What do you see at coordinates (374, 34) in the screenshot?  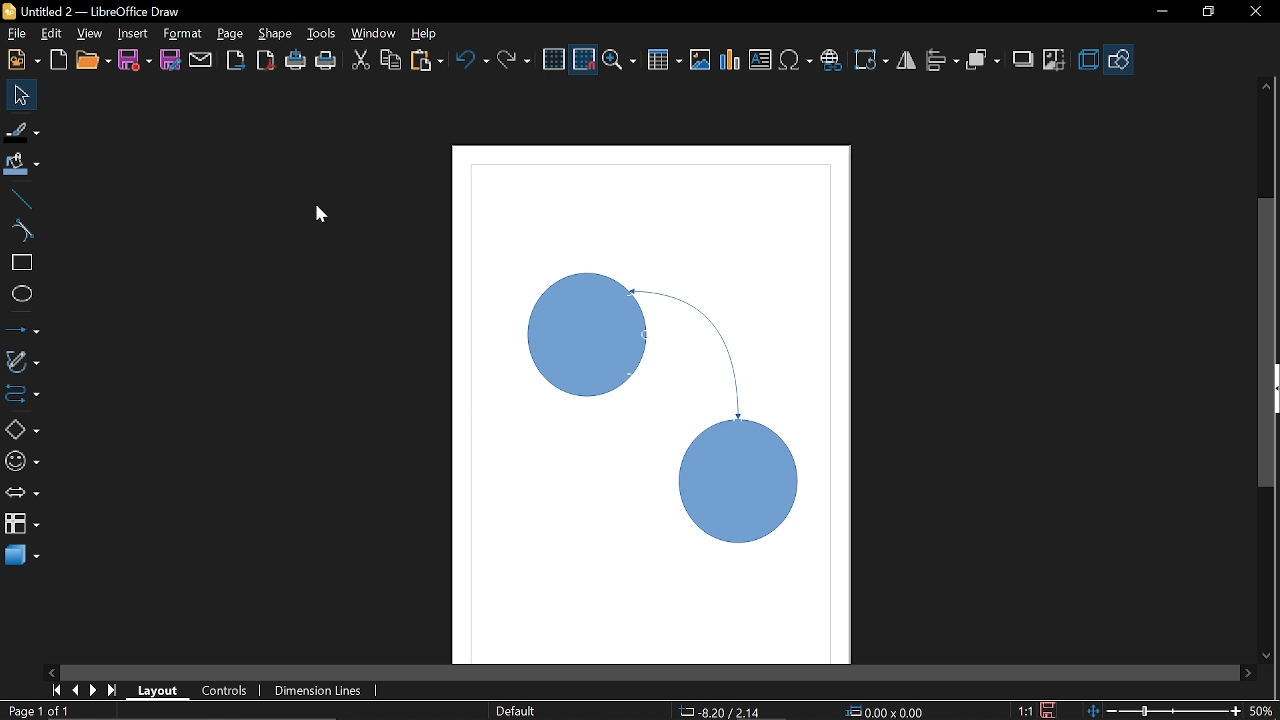 I see `Window` at bounding box center [374, 34].